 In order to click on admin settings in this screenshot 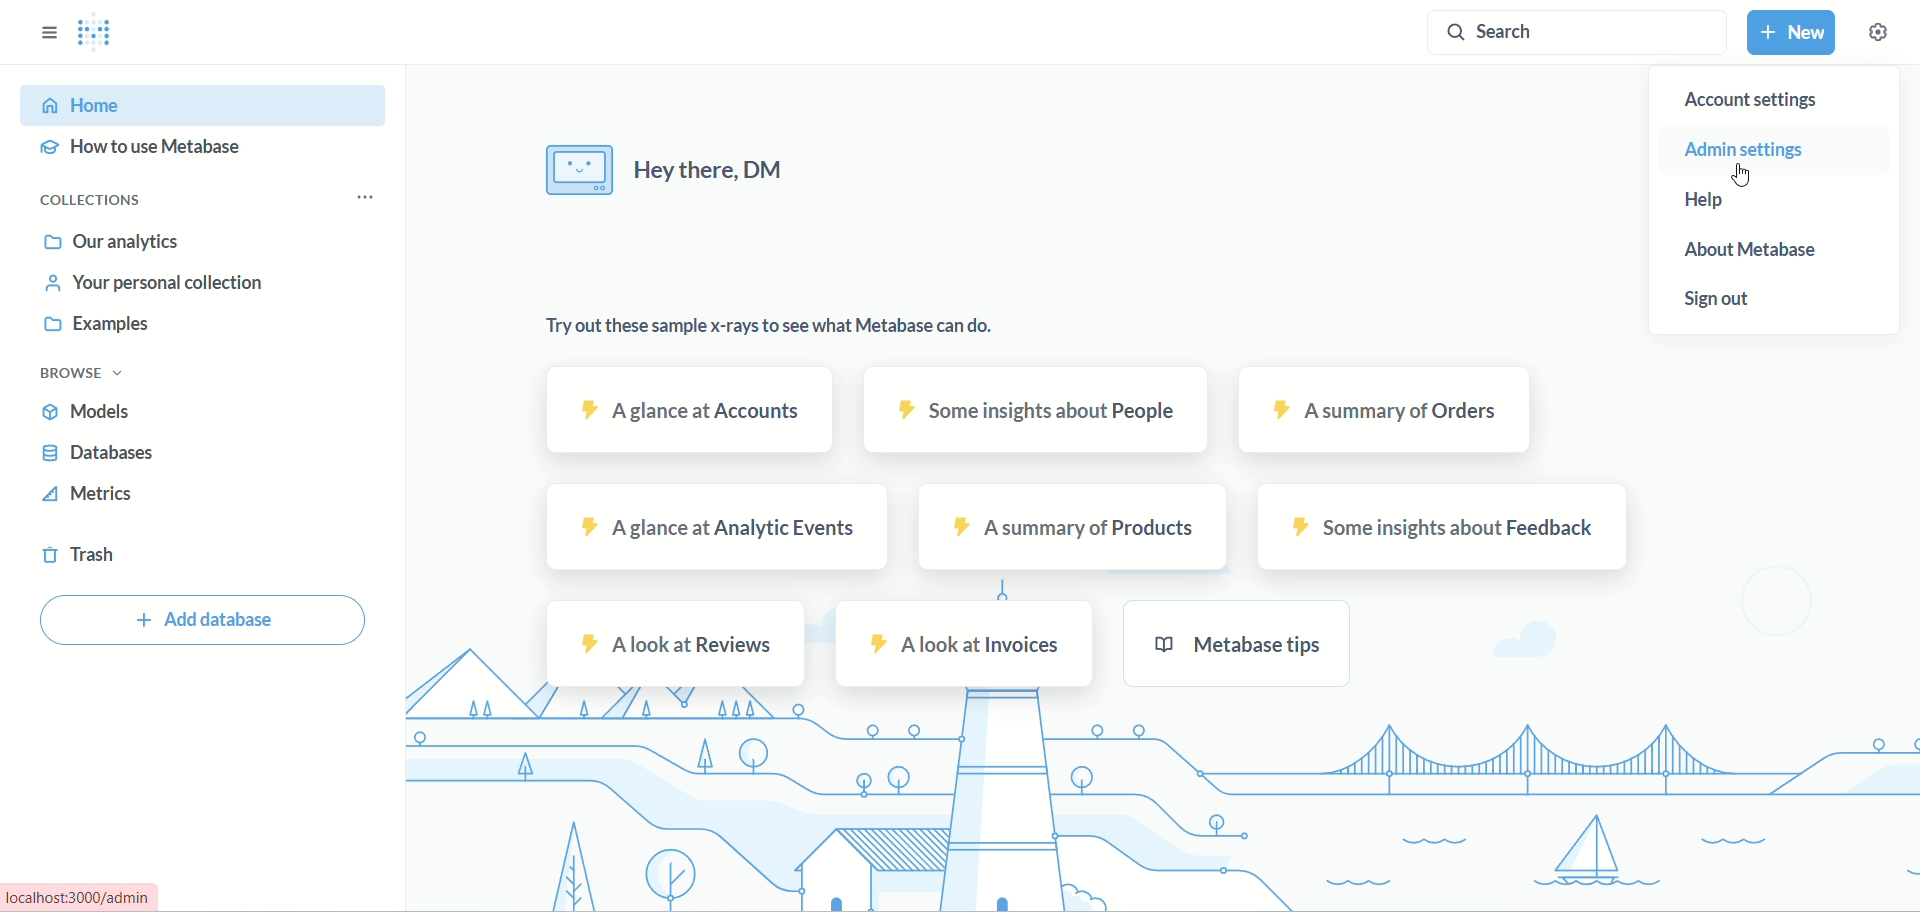, I will do `click(1748, 150)`.